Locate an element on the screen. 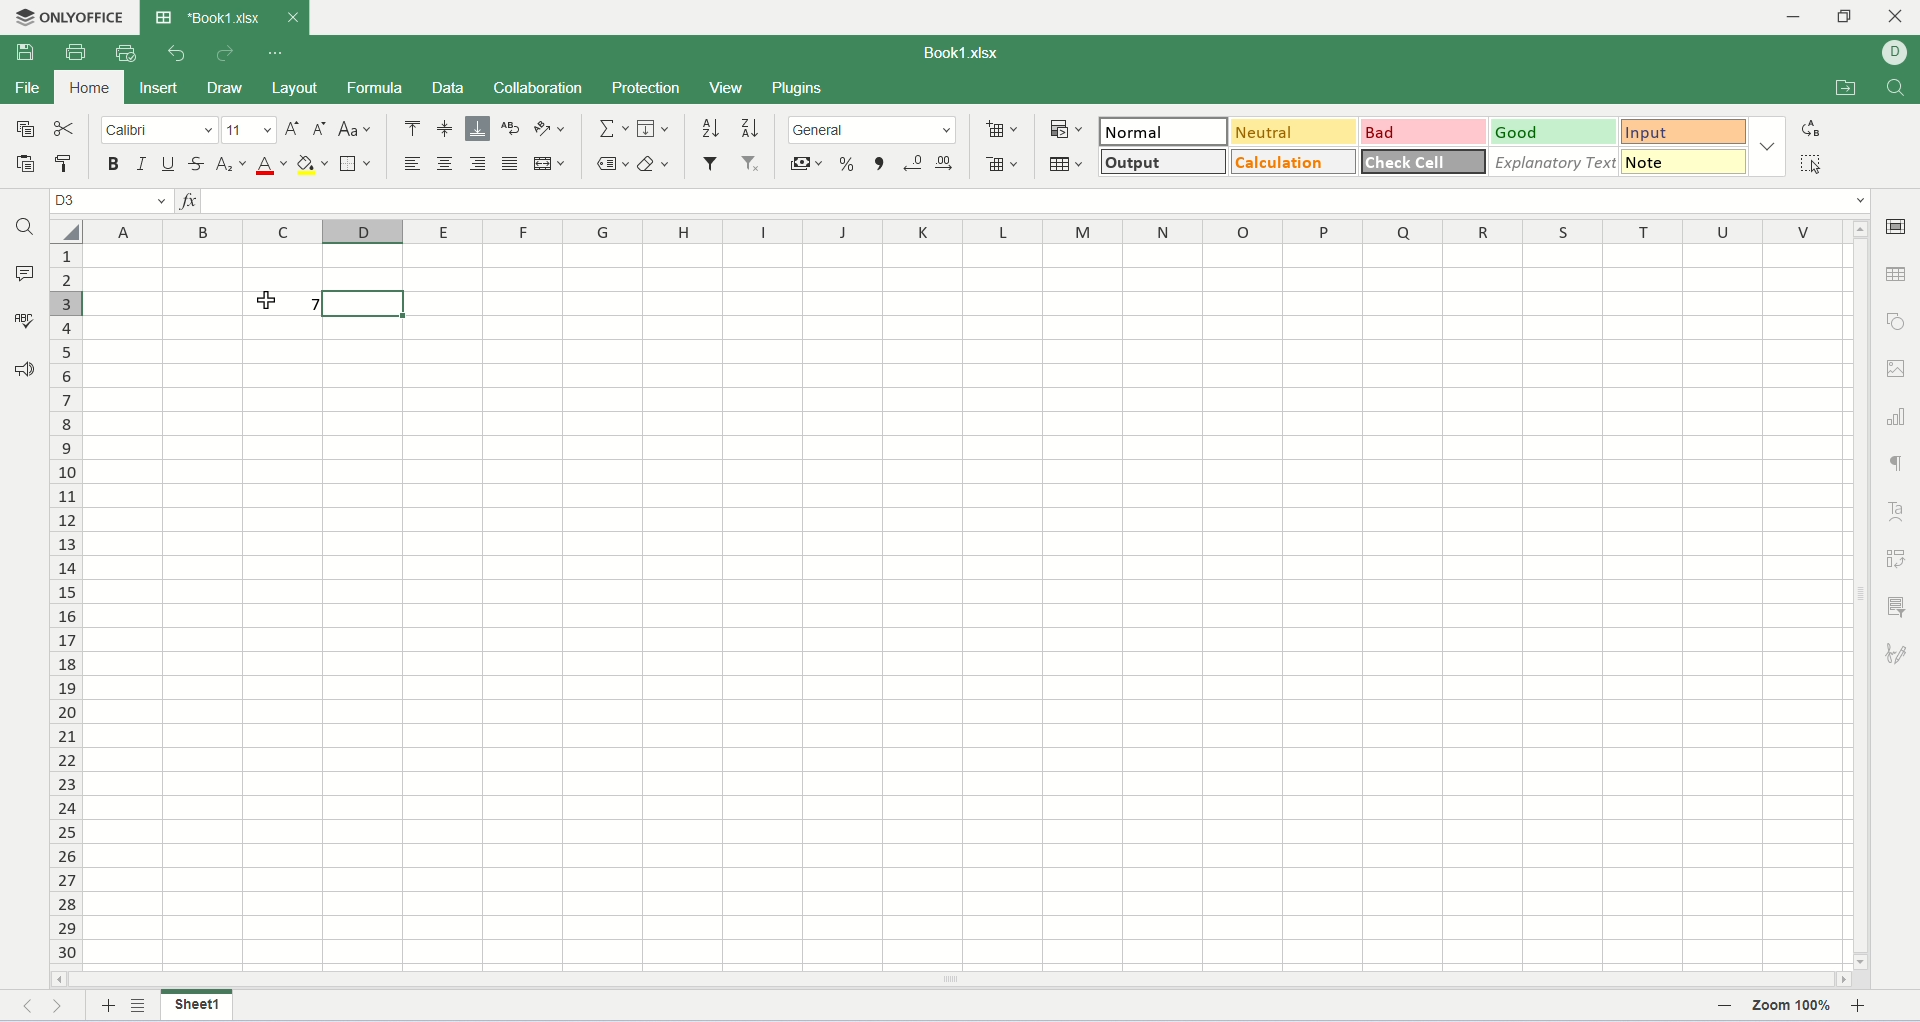 Image resolution: width=1920 pixels, height=1022 pixels. chart settings is located at coordinates (1900, 418).